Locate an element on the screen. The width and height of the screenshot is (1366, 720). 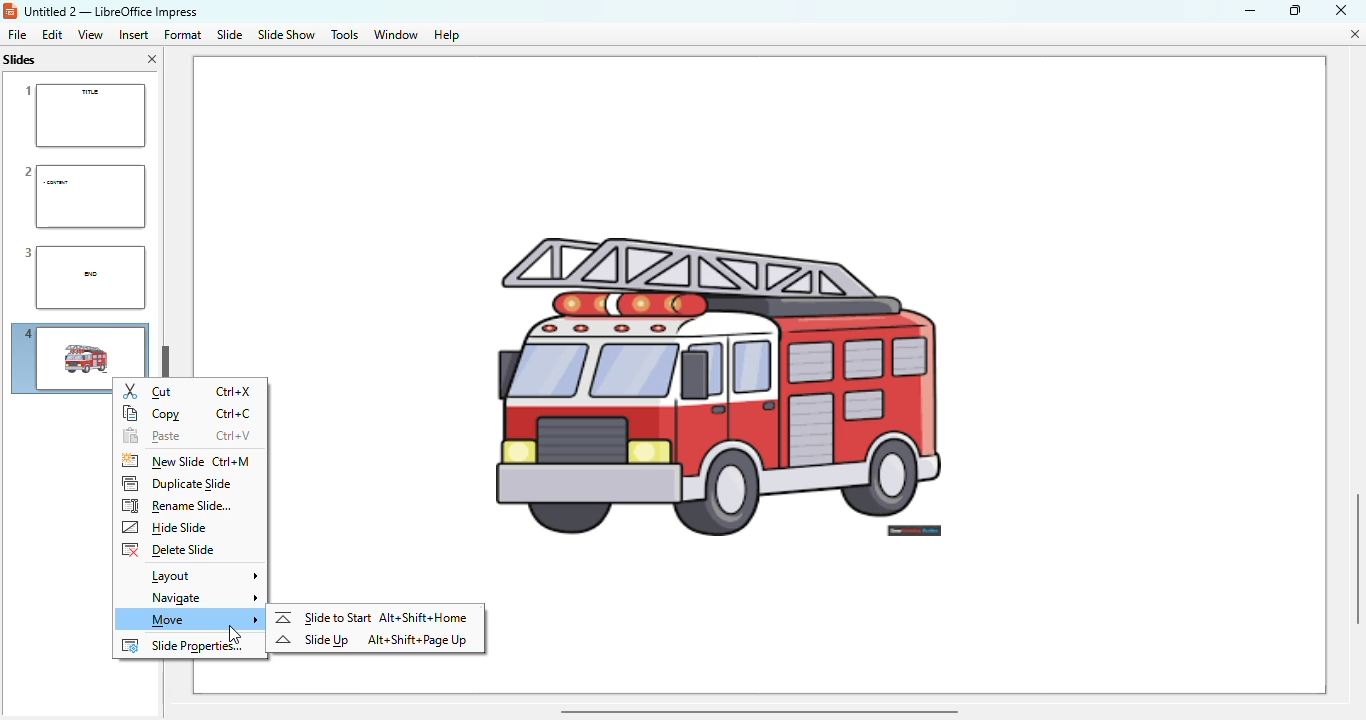
copy is located at coordinates (153, 414).